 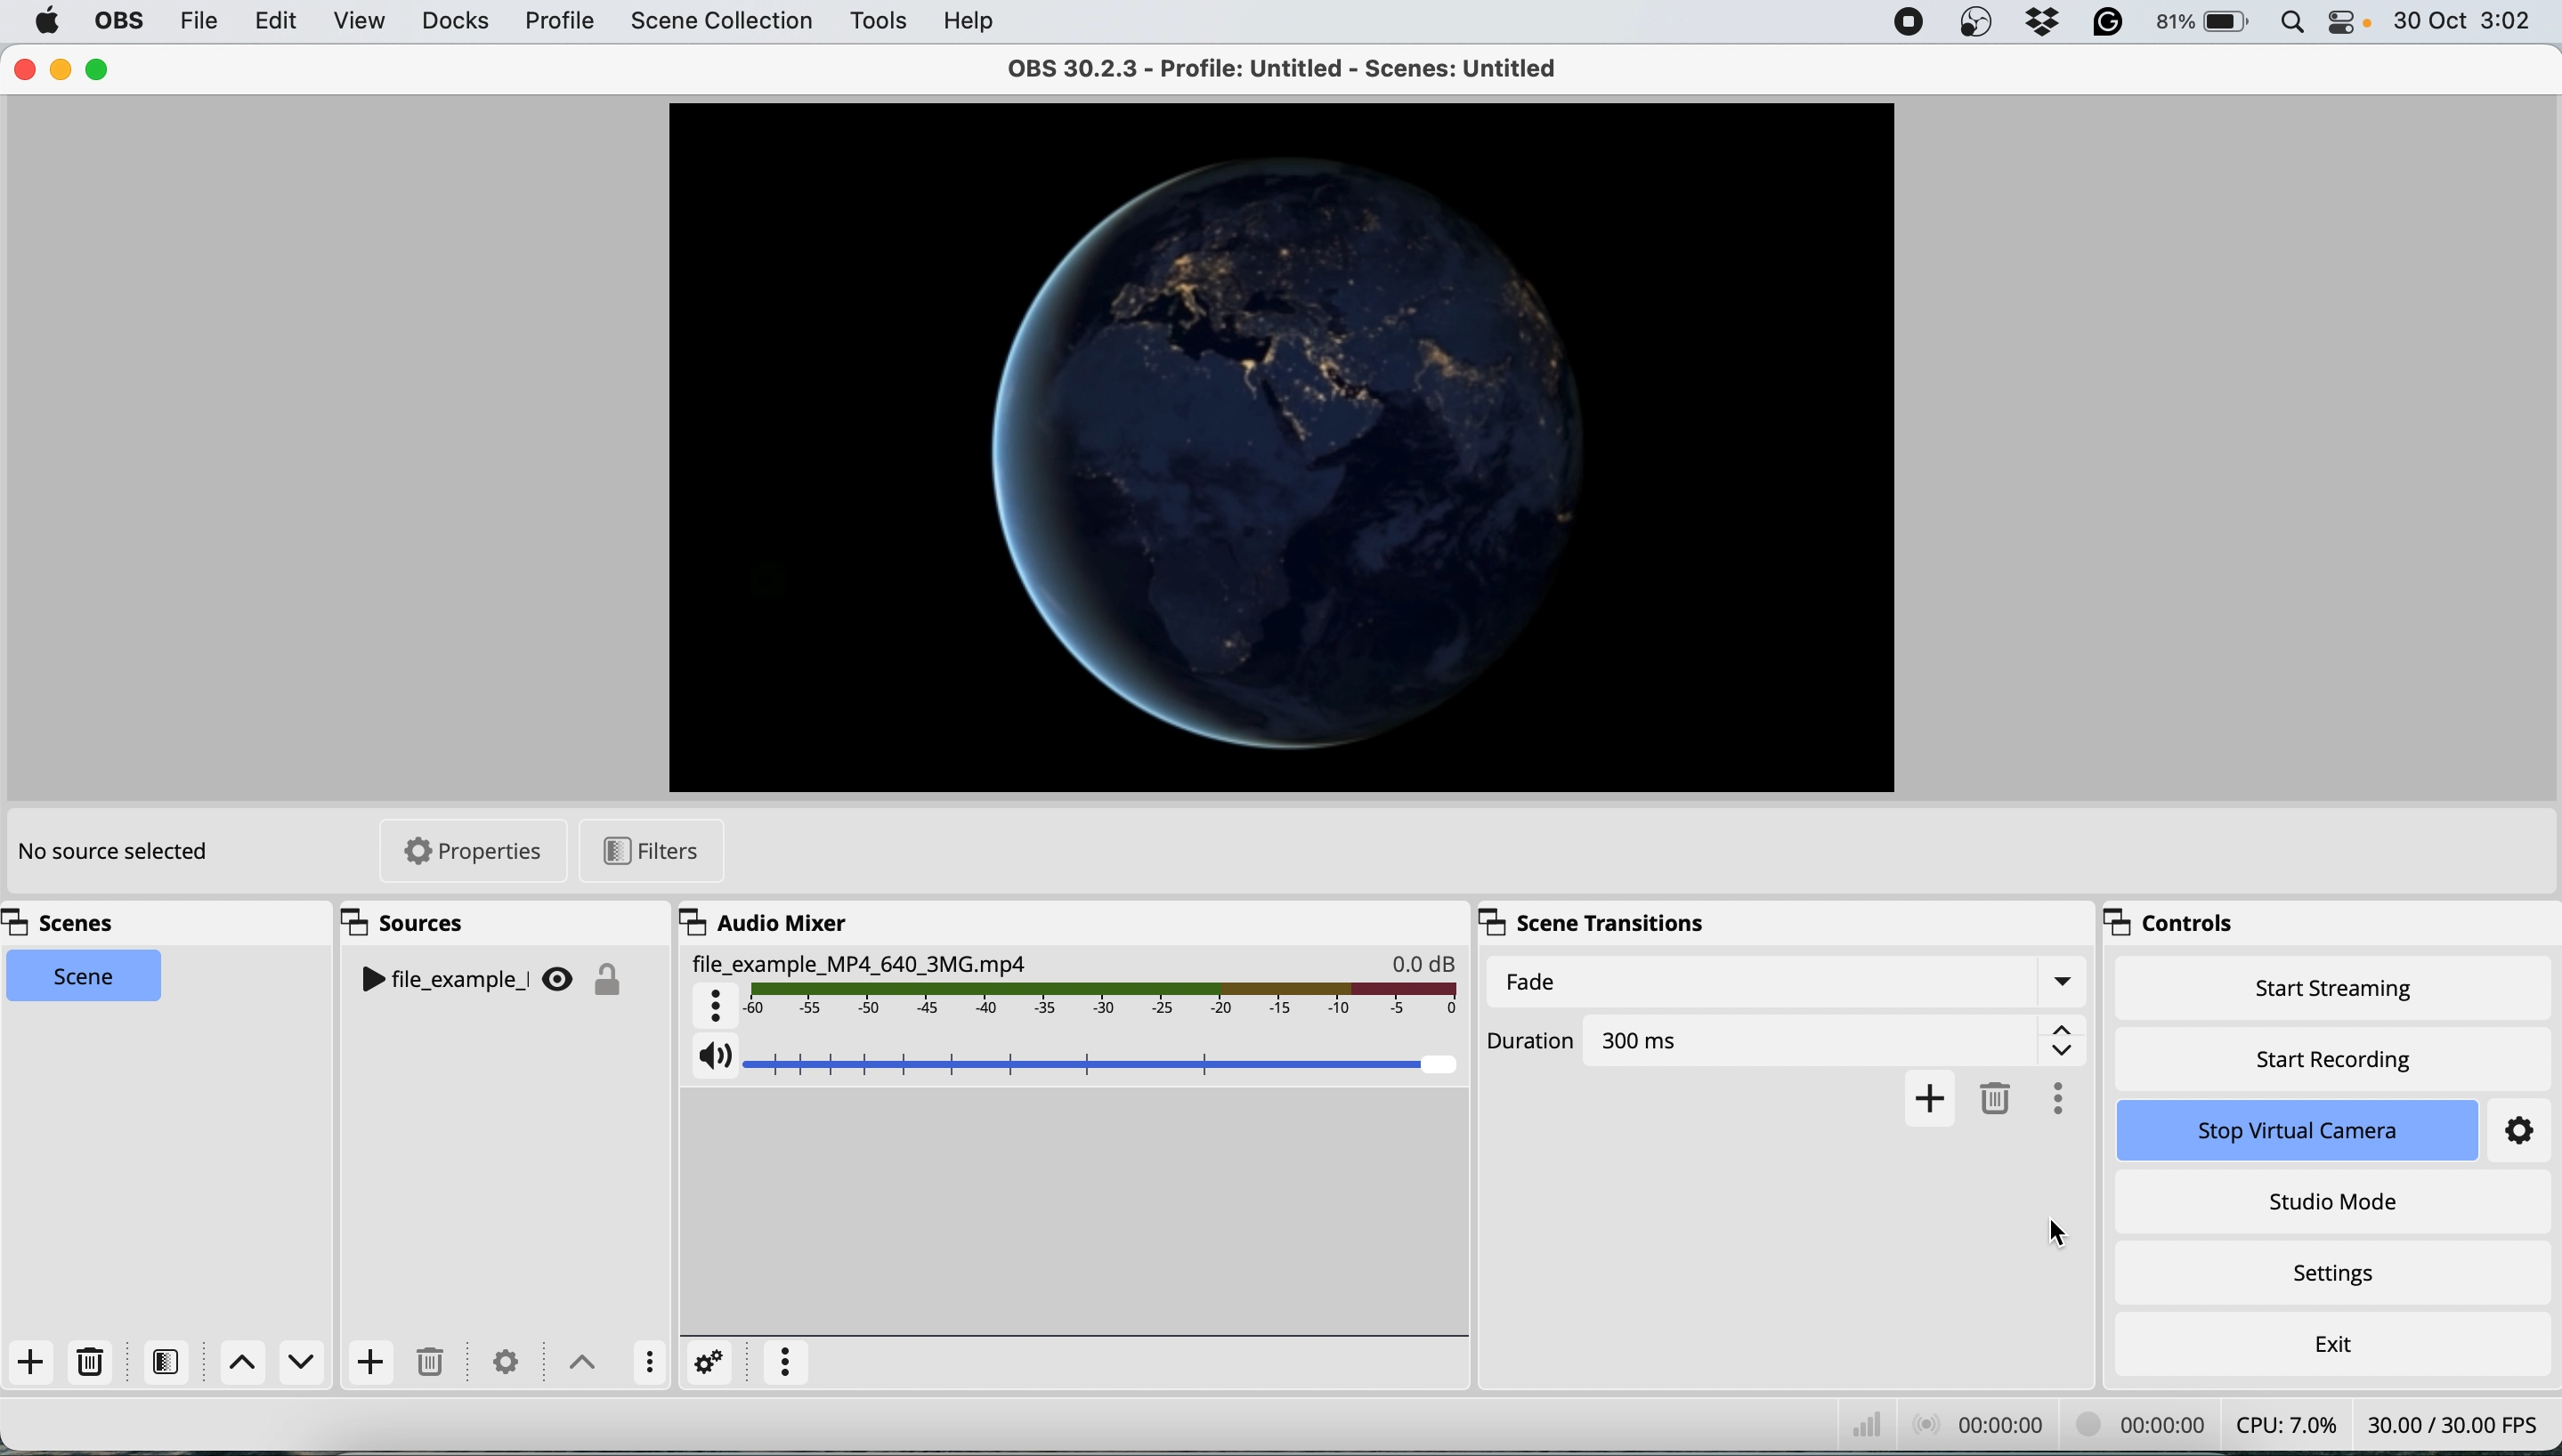 I want to click on studio mode, so click(x=2343, y=1199).